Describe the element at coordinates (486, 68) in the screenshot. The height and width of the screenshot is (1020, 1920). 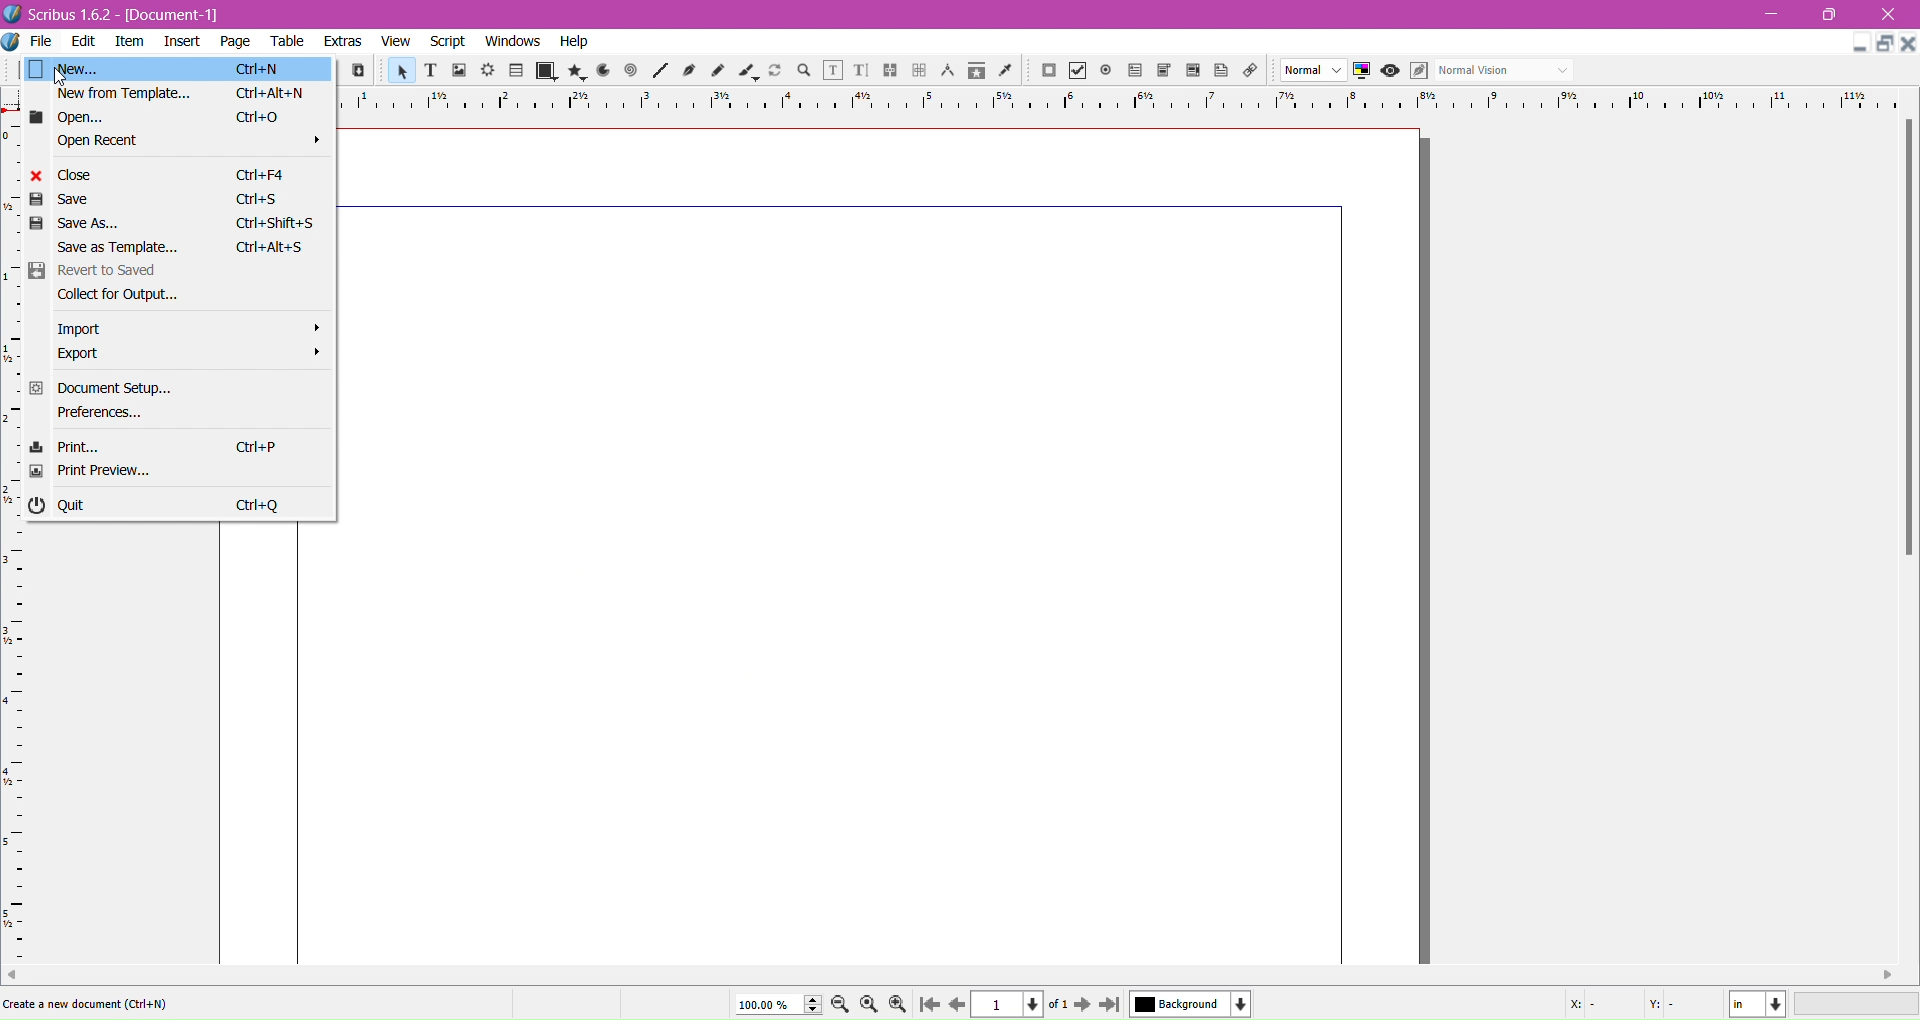
I see `icon` at that location.